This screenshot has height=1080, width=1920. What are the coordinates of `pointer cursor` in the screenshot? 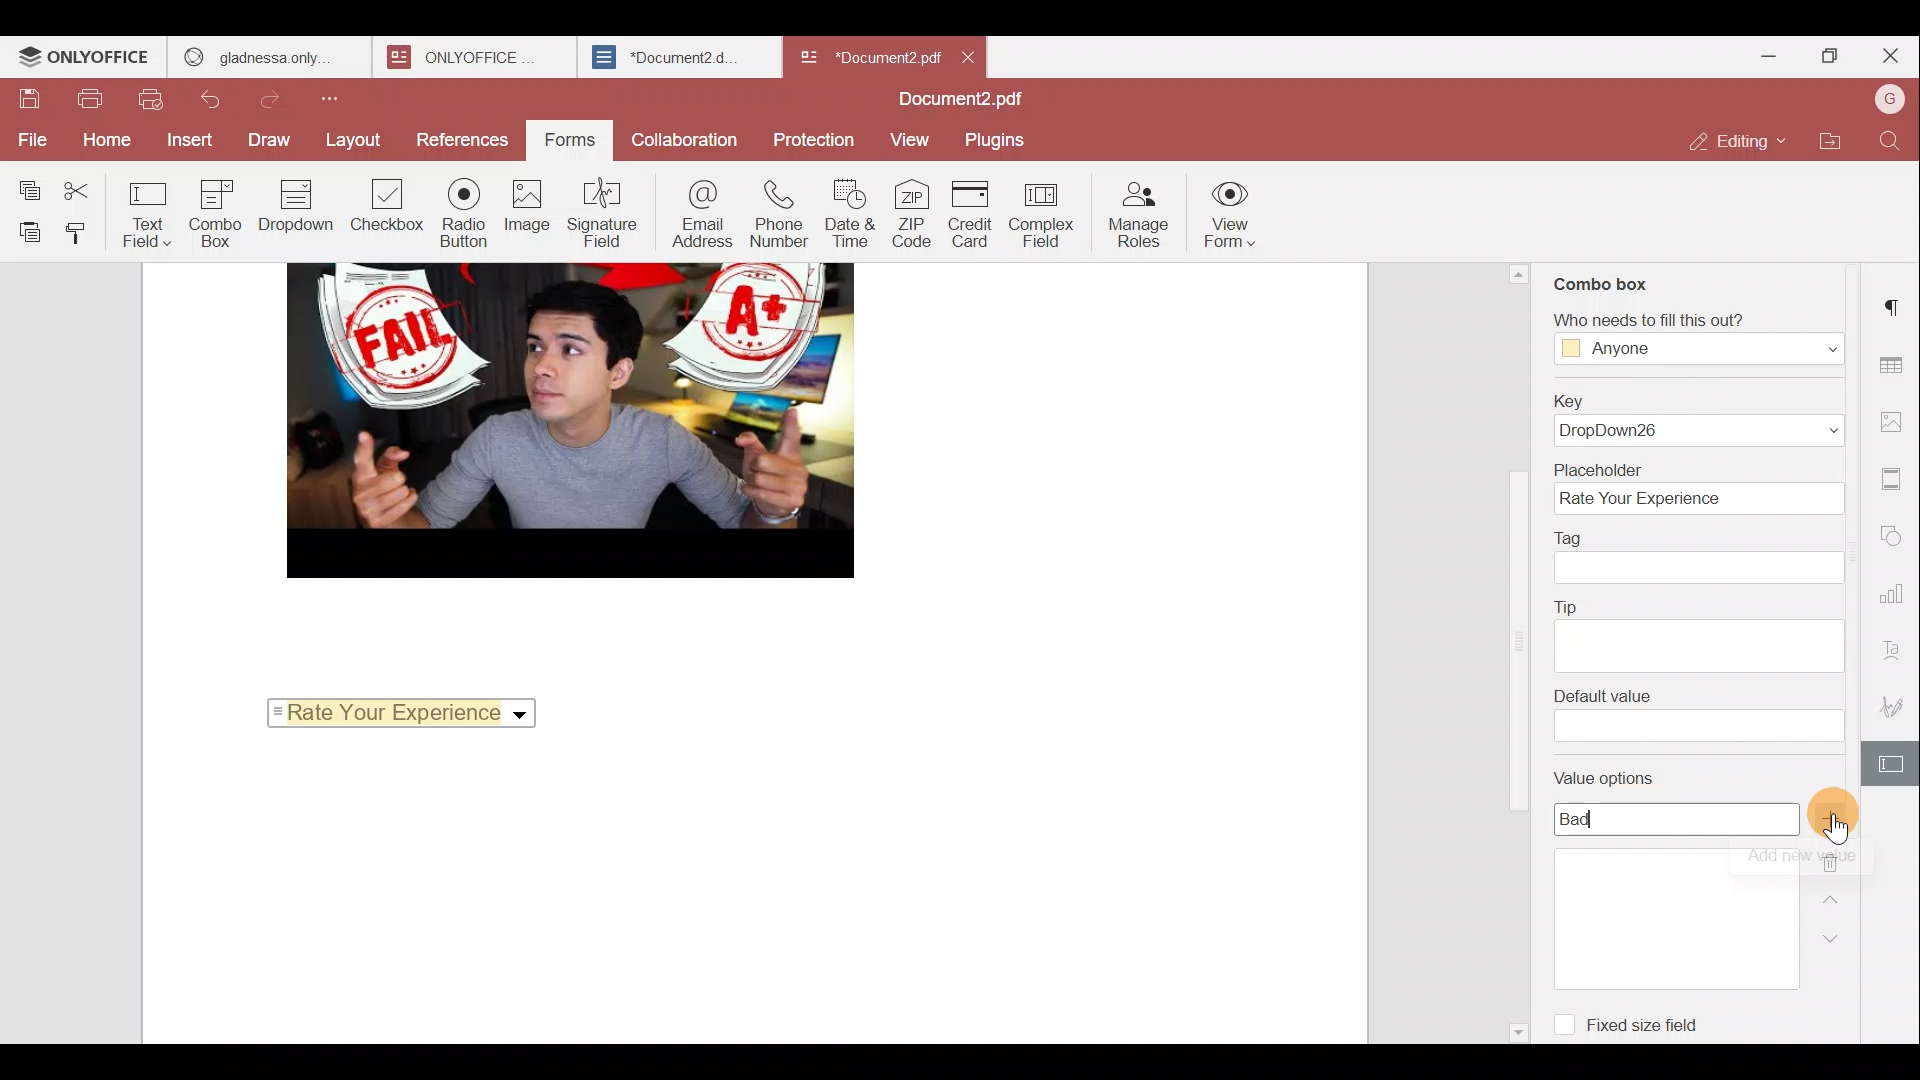 It's located at (1835, 826).